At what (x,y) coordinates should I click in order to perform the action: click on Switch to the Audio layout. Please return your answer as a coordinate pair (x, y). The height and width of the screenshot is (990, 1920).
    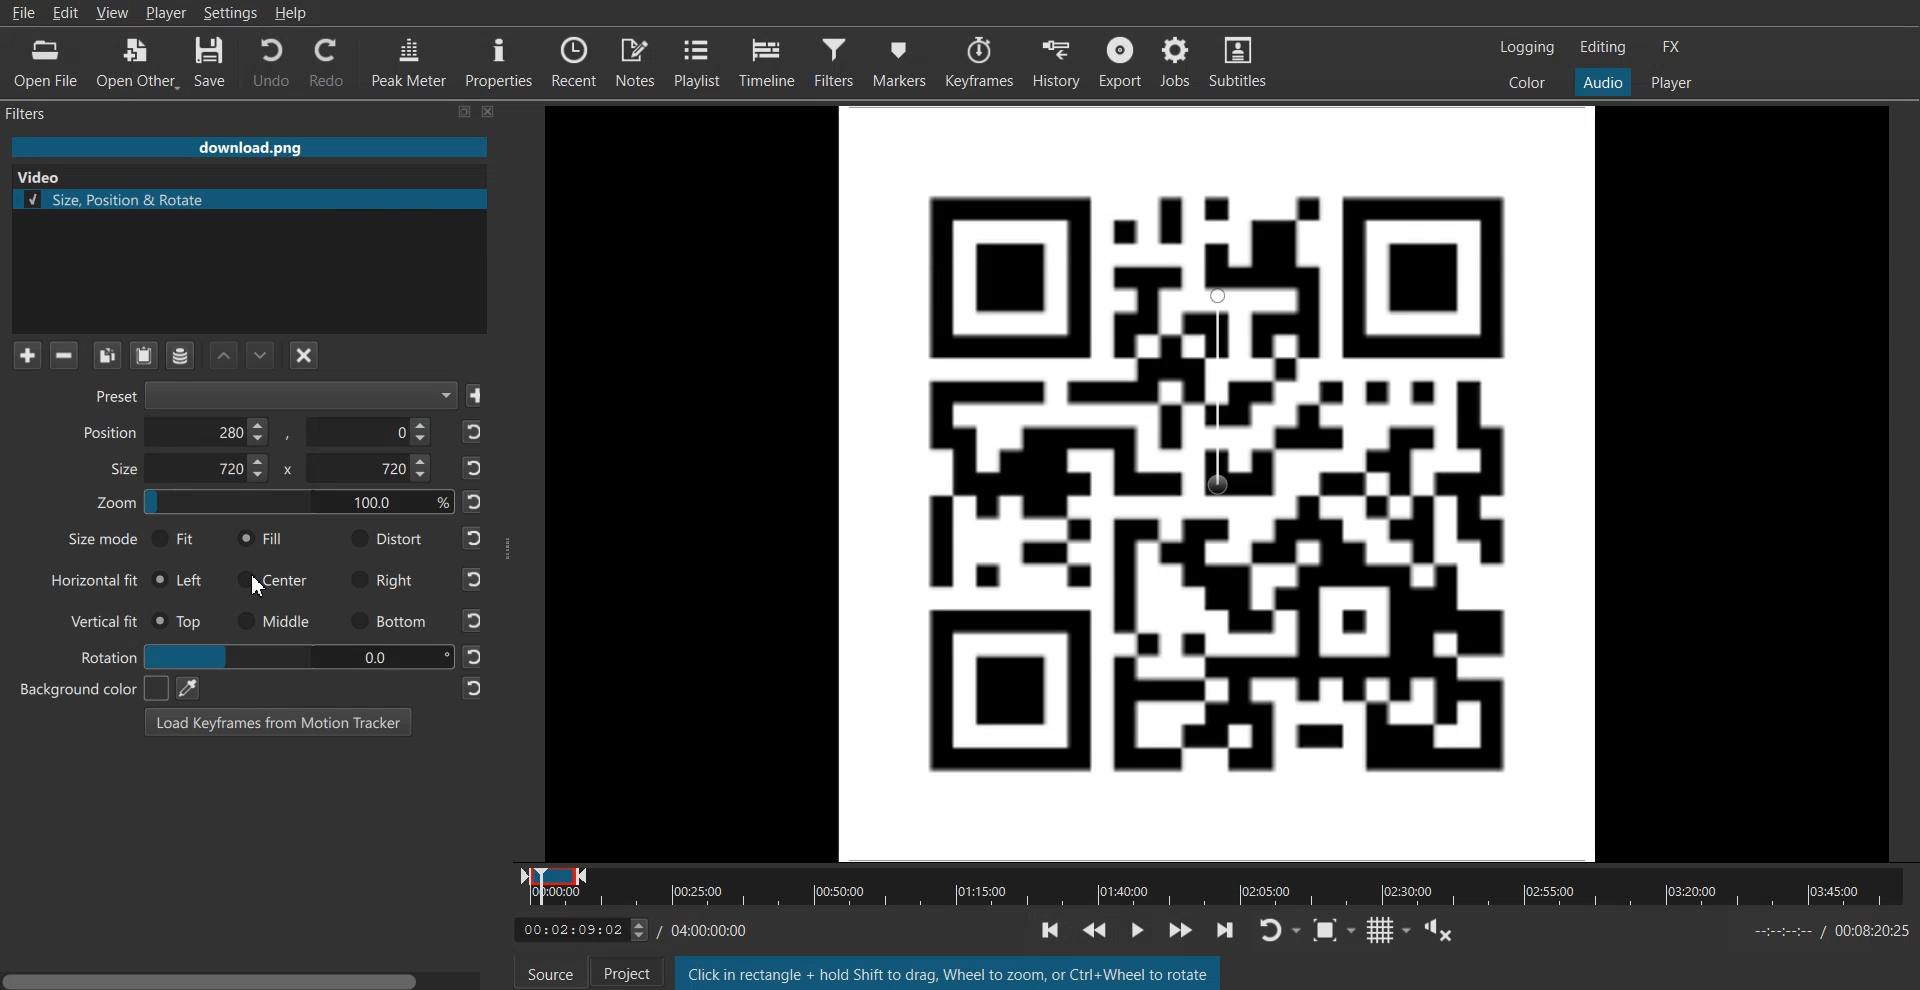
    Looking at the image, I should click on (1602, 82).